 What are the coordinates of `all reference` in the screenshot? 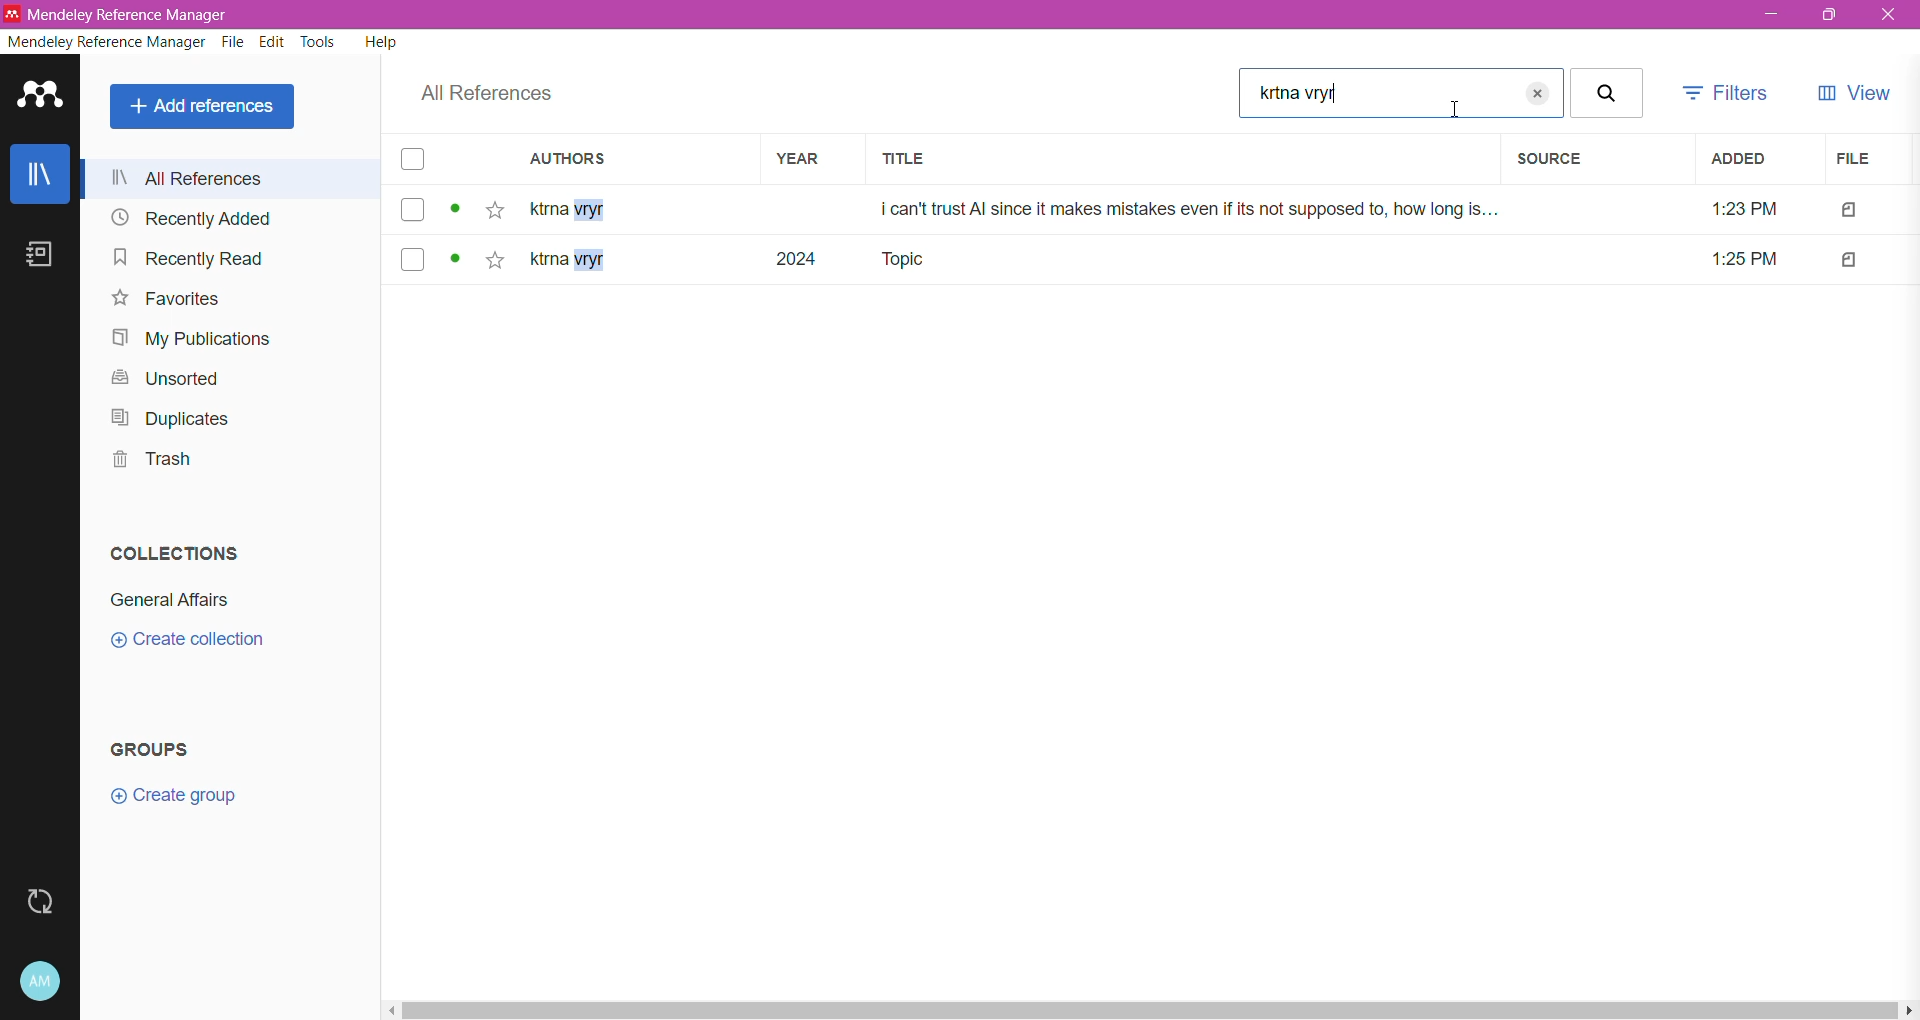 It's located at (222, 178).